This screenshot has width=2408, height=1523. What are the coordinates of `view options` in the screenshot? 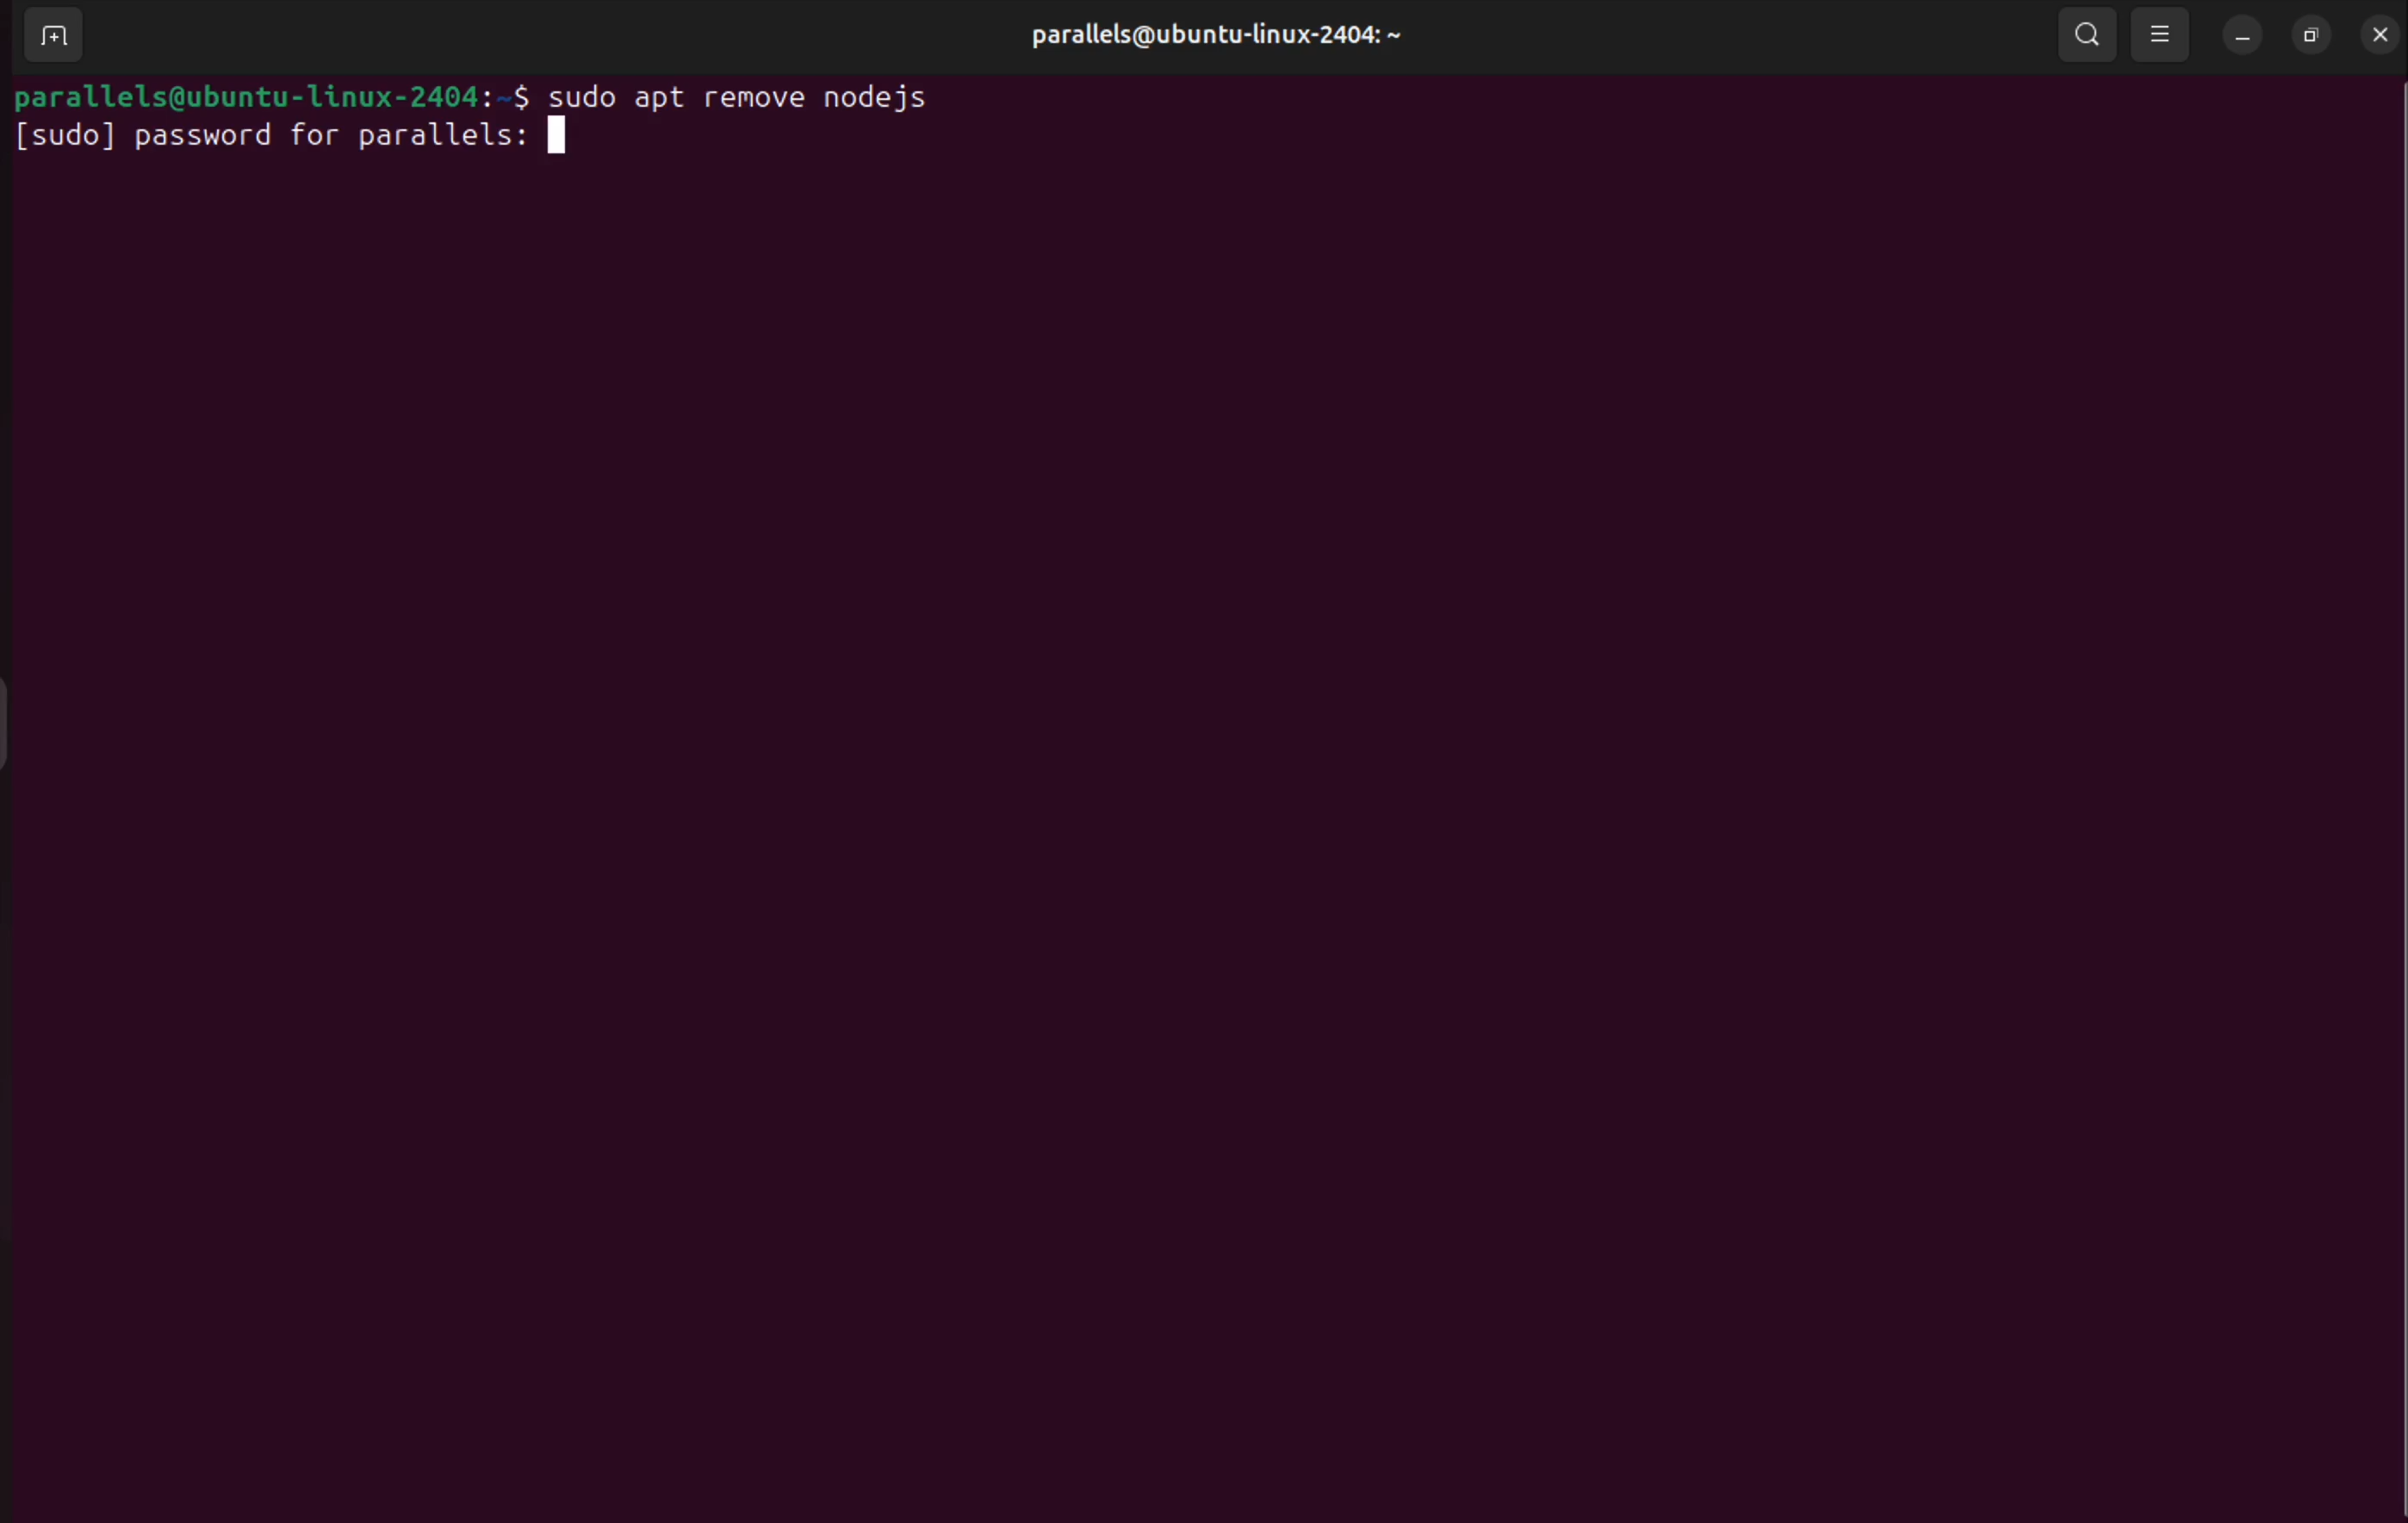 It's located at (2159, 36).